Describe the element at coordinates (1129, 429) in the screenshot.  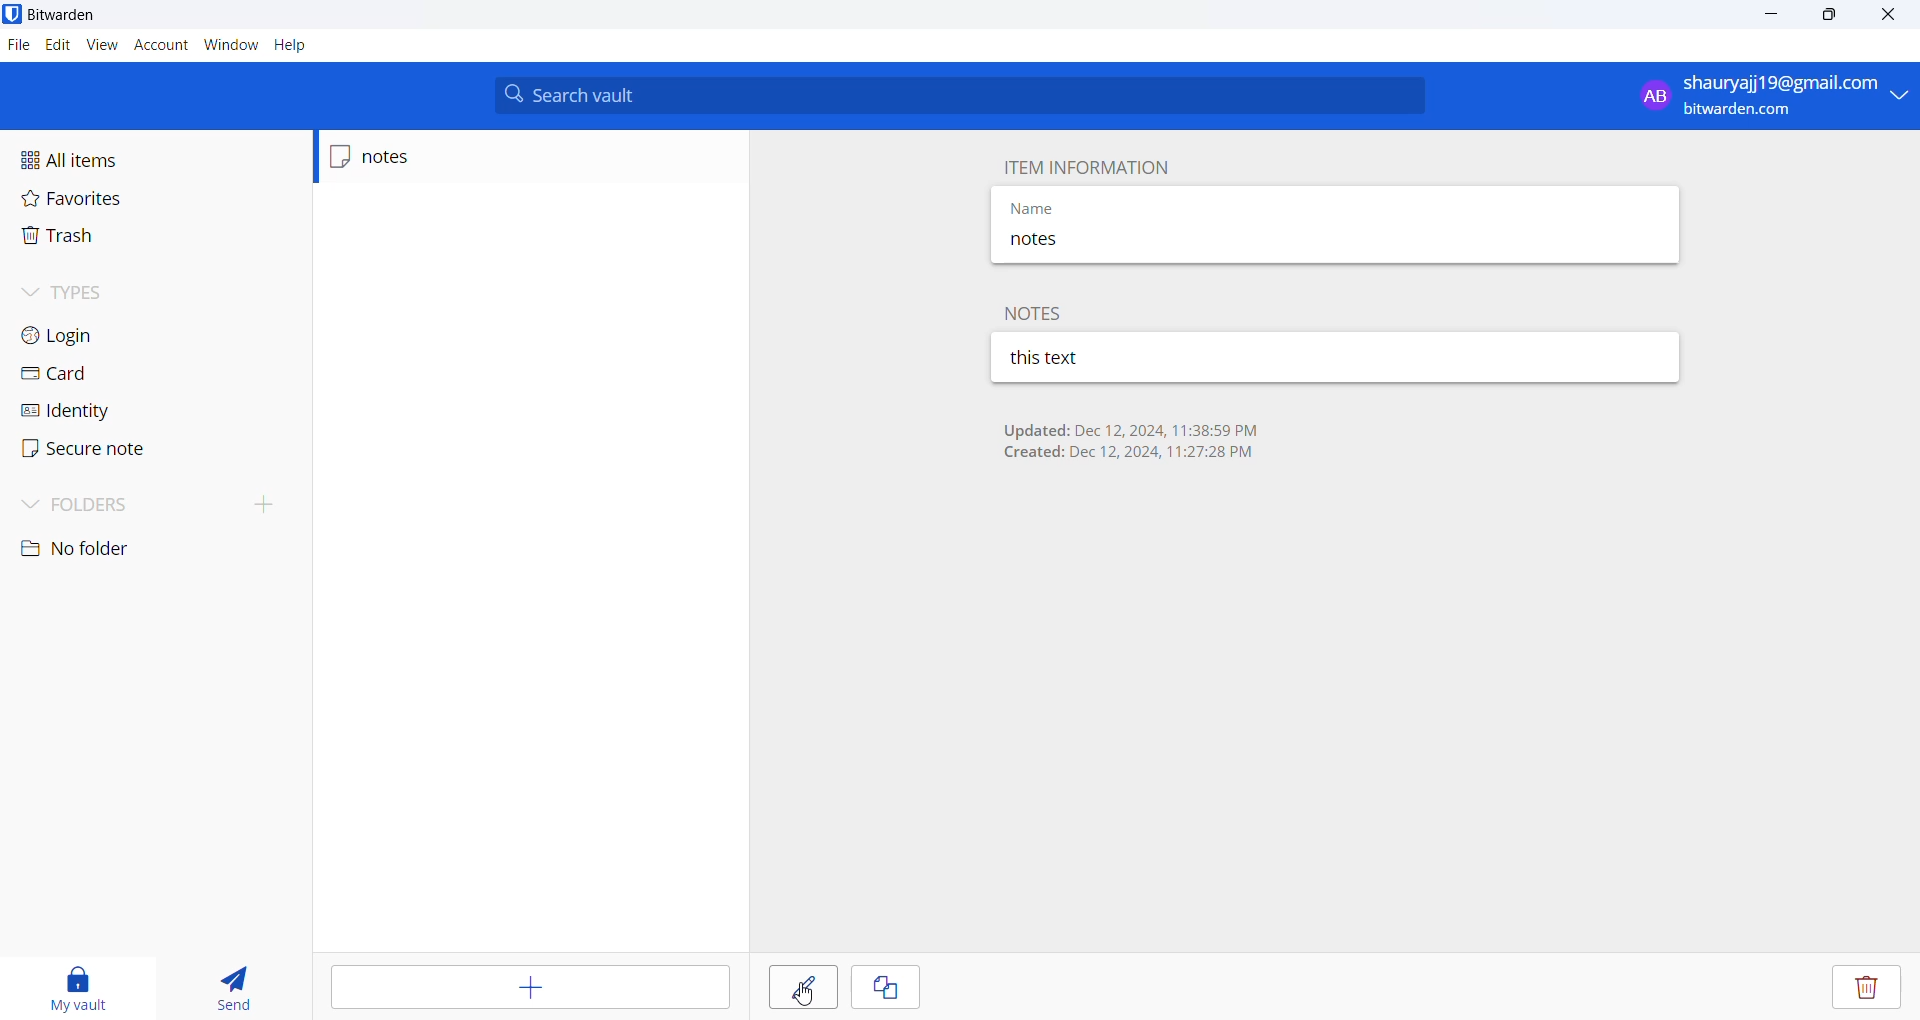
I see `updated: Dec 12, 2024 11:38:59 PM` at that location.